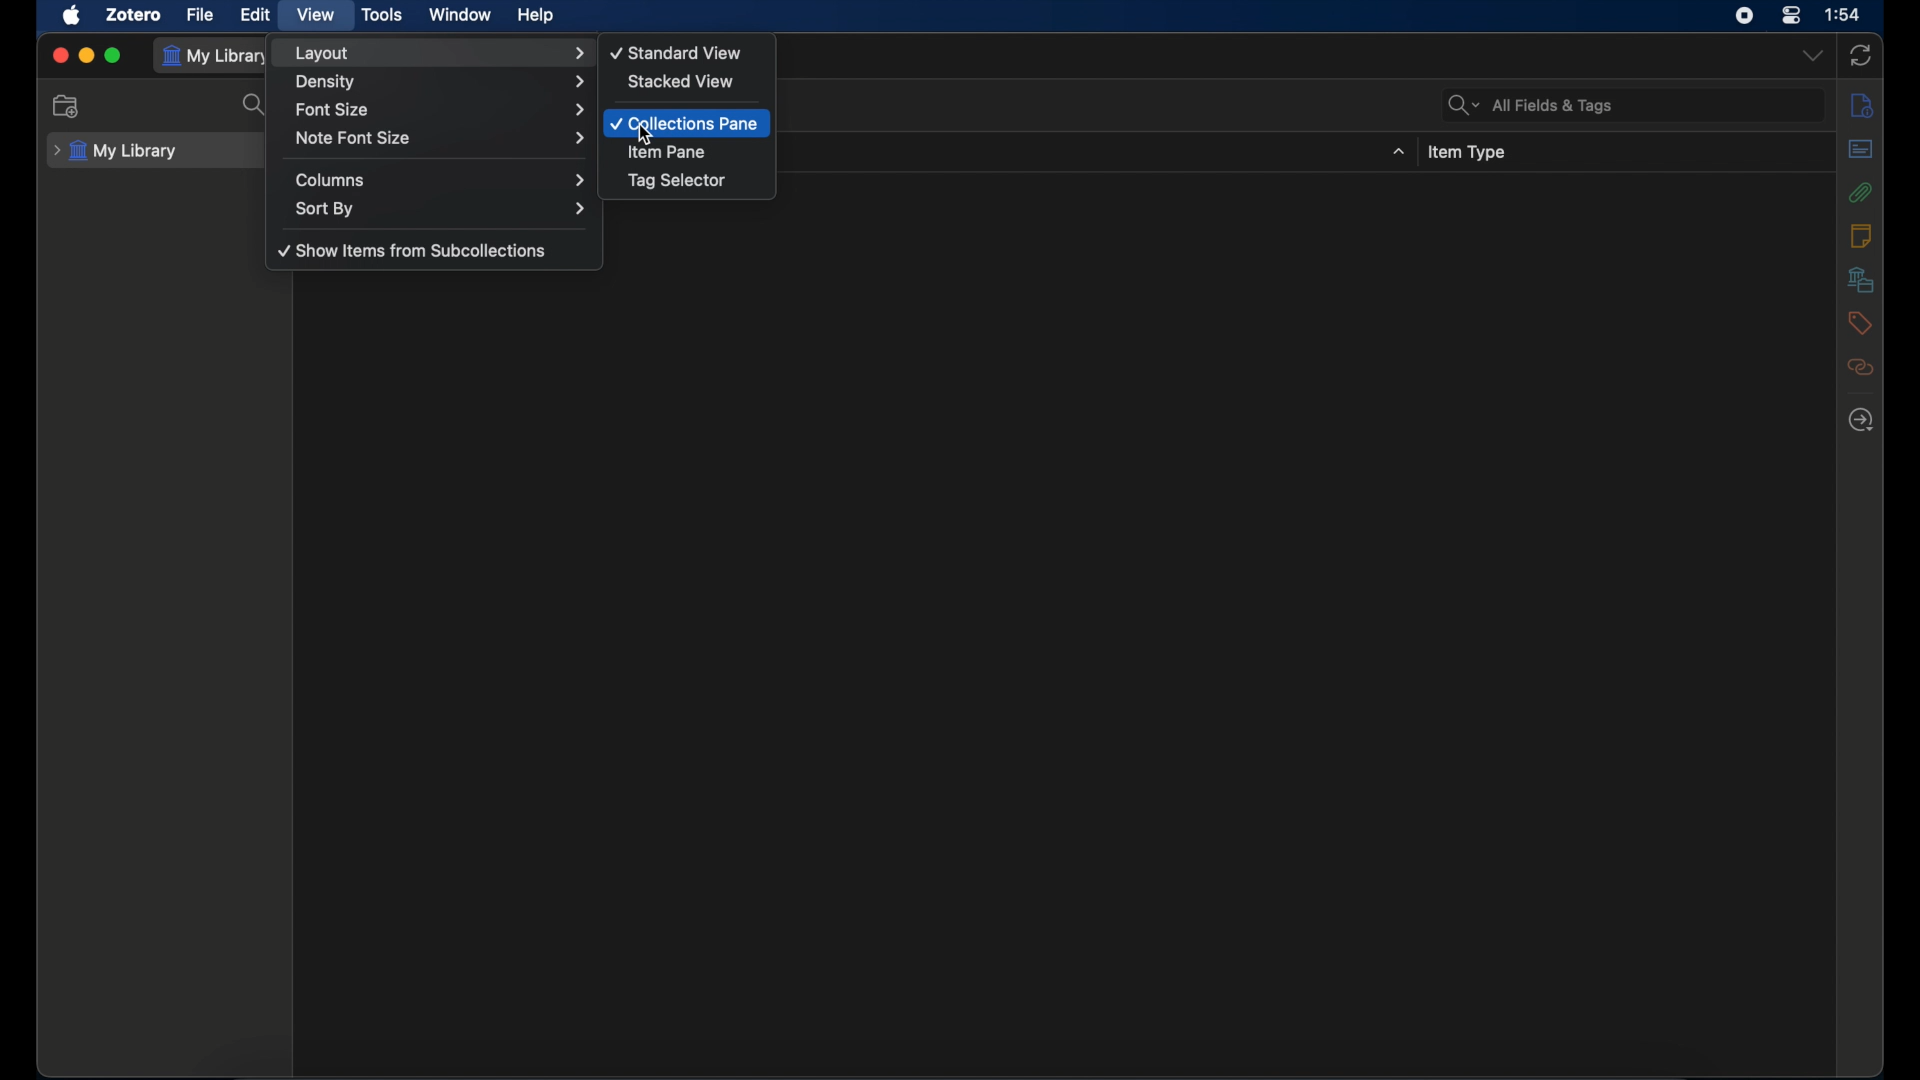 Image resolution: width=1920 pixels, height=1080 pixels. Describe the element at coordinates (1859, 55) in the screenshot. I see `sync` at that location.